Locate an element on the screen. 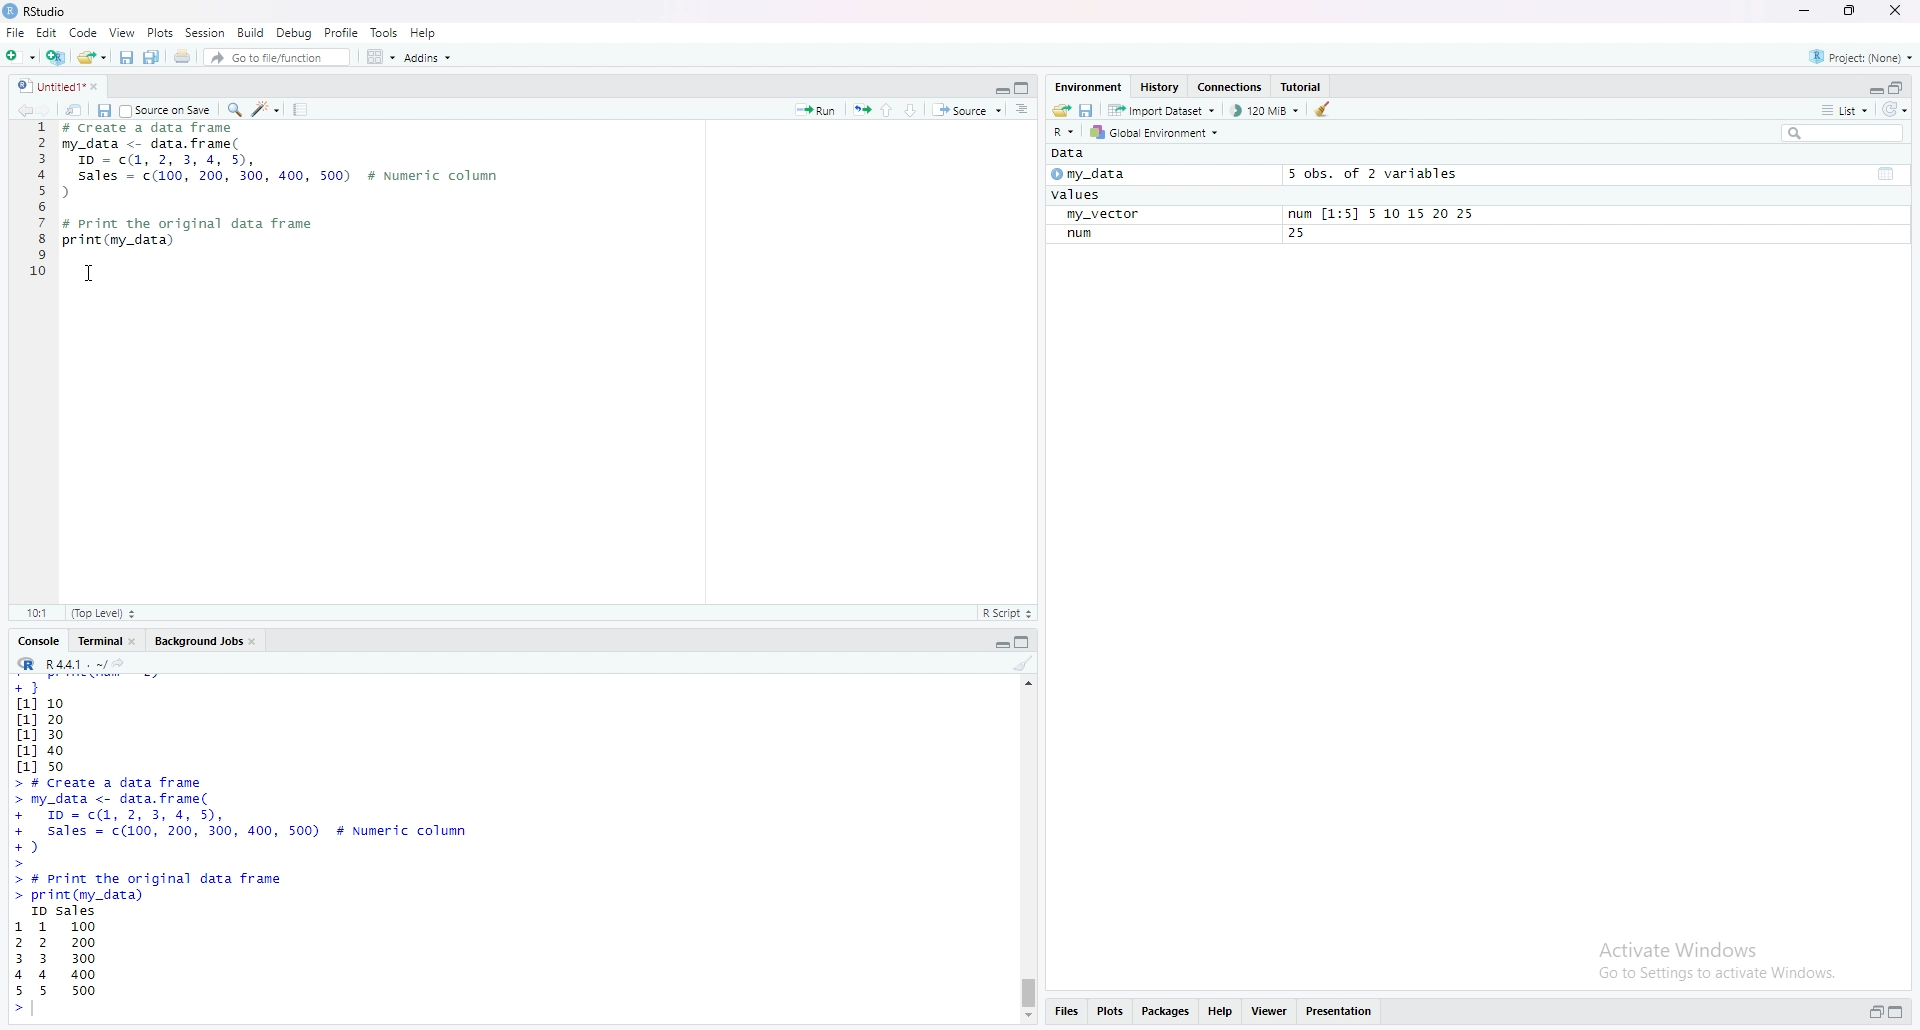 Image resolution: width=1920 pixels, height=1030 pixels. tutorial is located at coordinates (1302, 87).